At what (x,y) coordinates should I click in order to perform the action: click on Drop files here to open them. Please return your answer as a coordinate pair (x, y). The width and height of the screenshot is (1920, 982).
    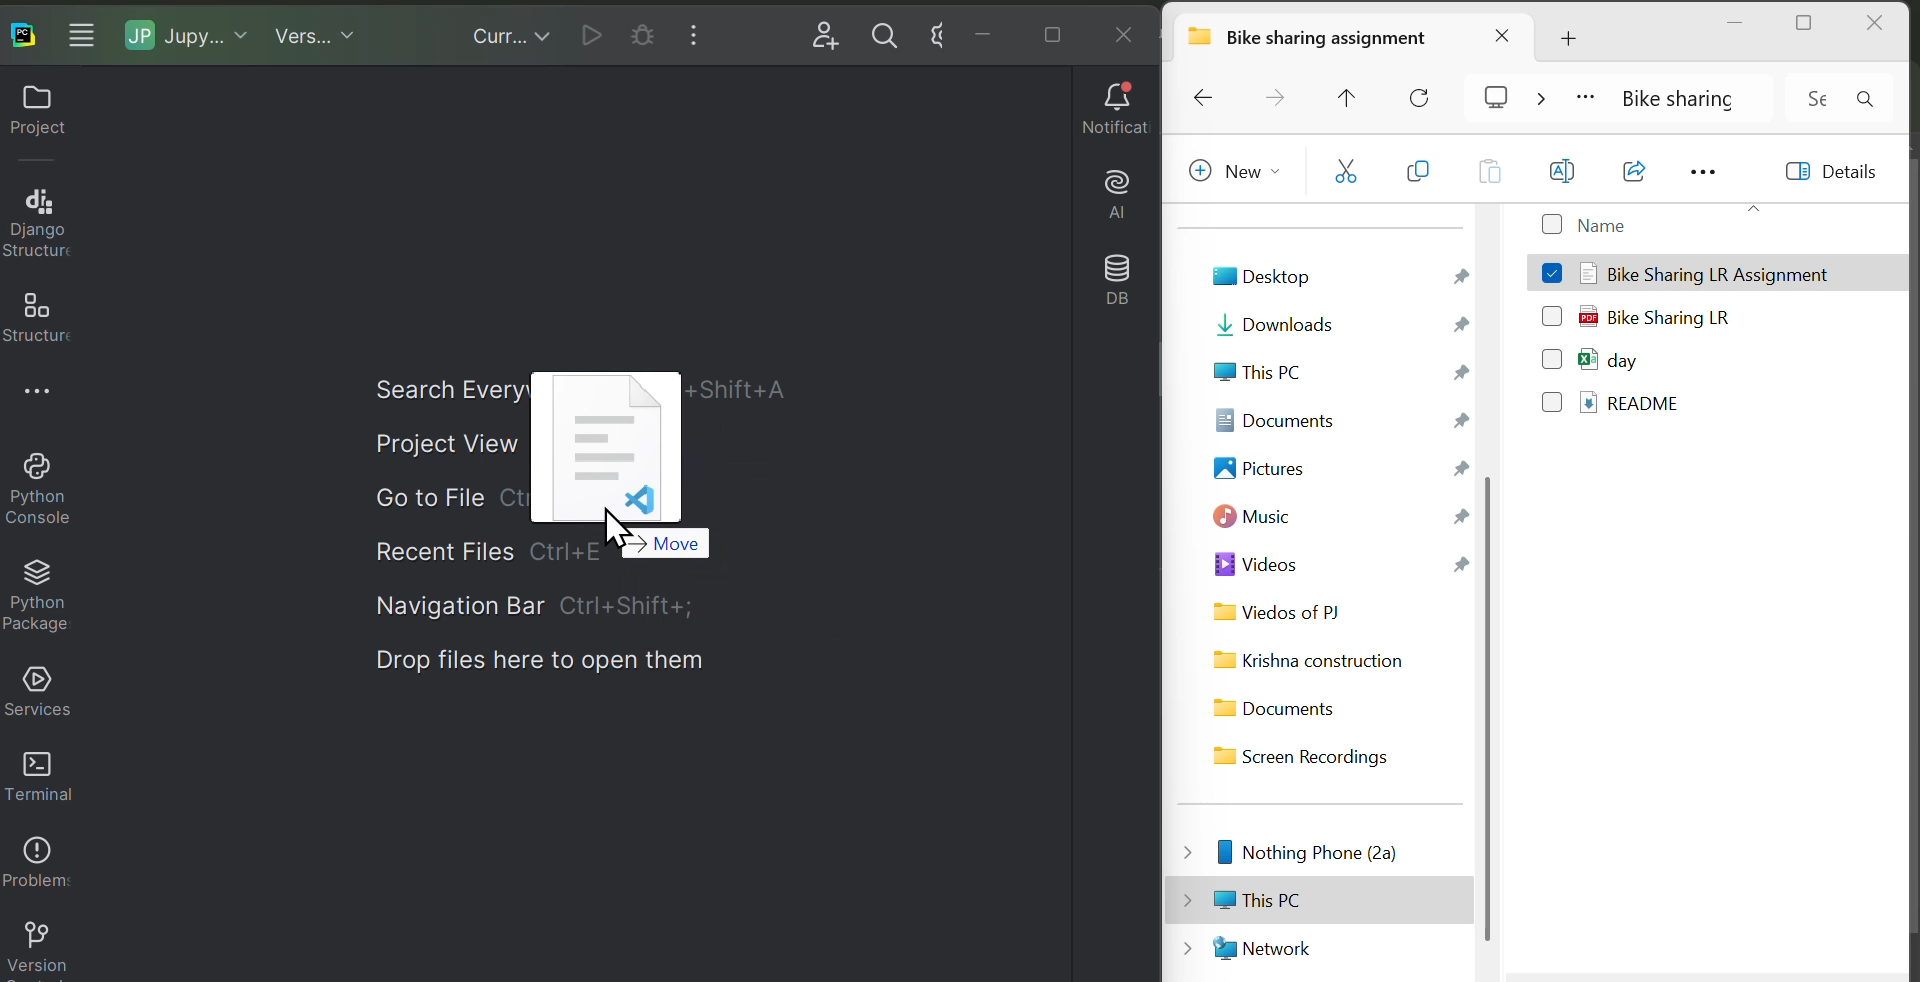
    Looking at the image, I should click on (574, 666).